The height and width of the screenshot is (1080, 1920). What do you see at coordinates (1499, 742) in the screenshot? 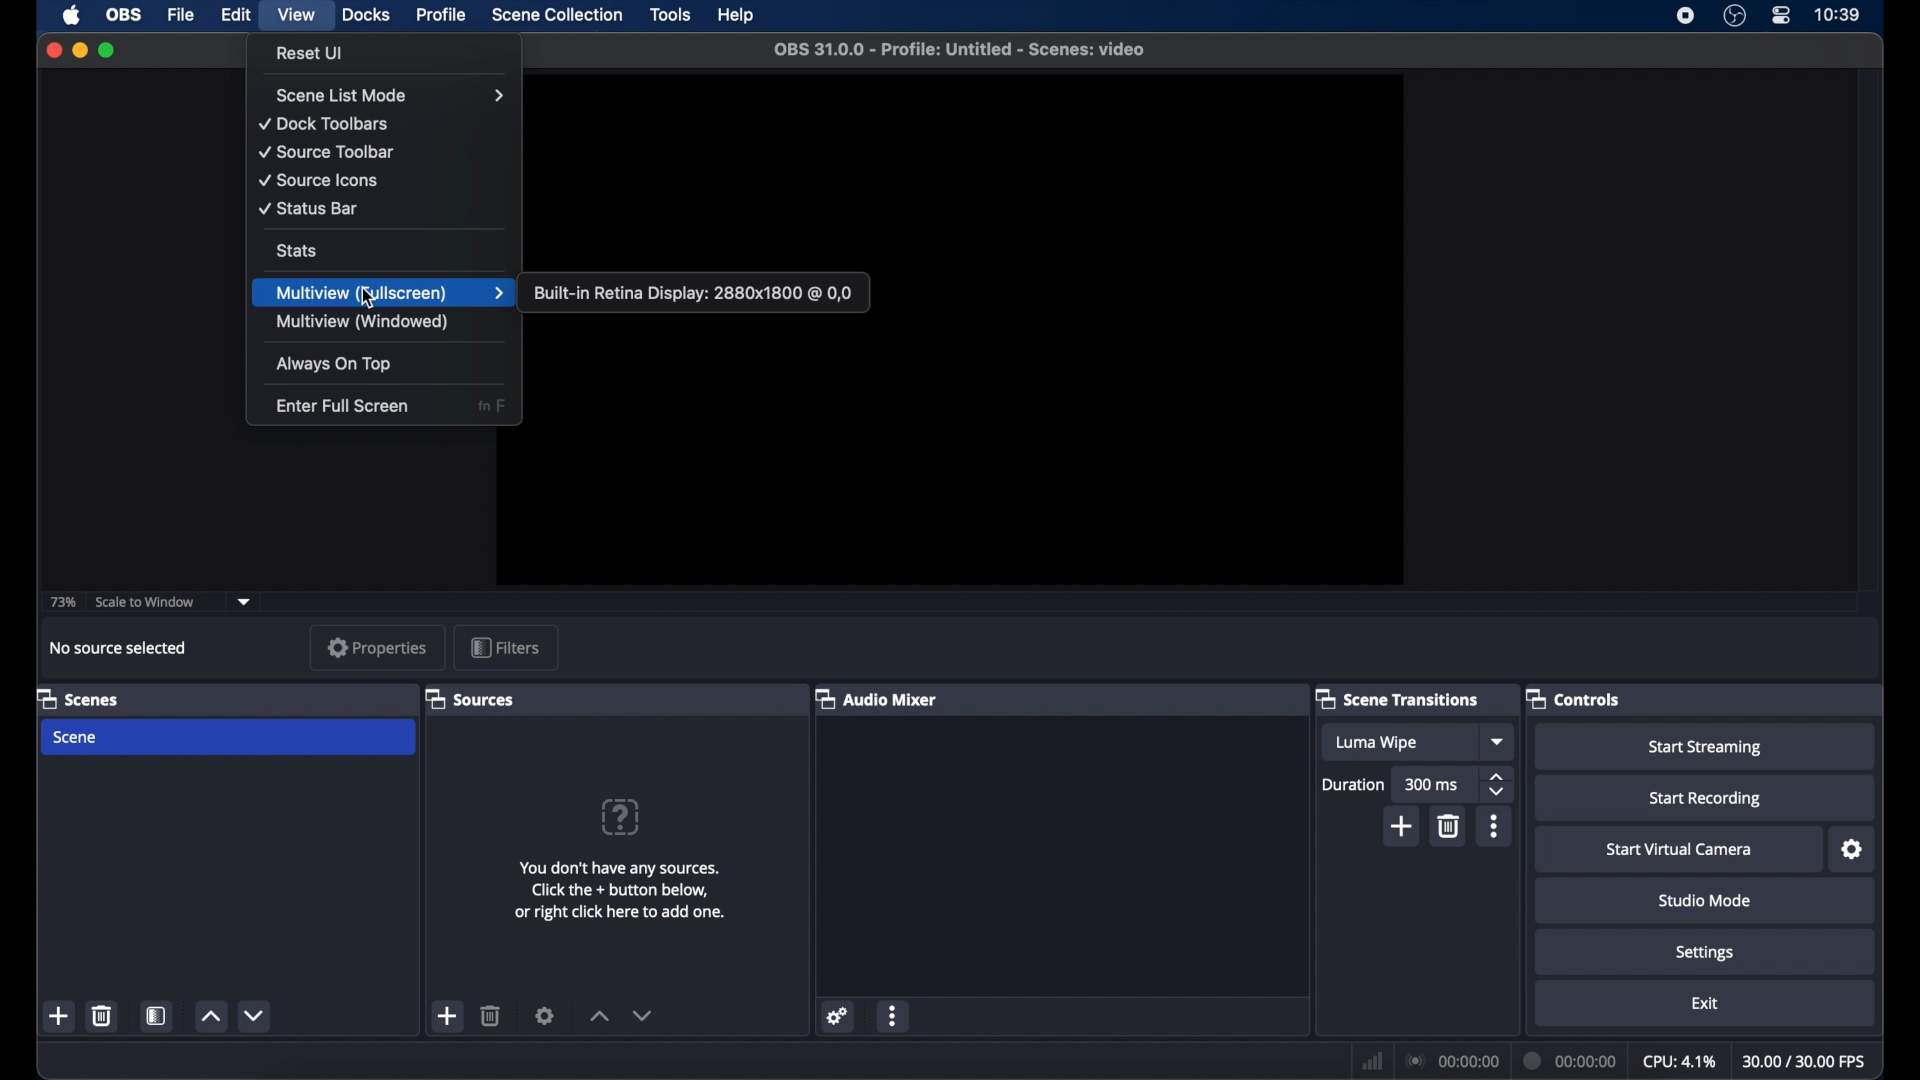
I see `dropdown` at bounding box center [1499, 742].